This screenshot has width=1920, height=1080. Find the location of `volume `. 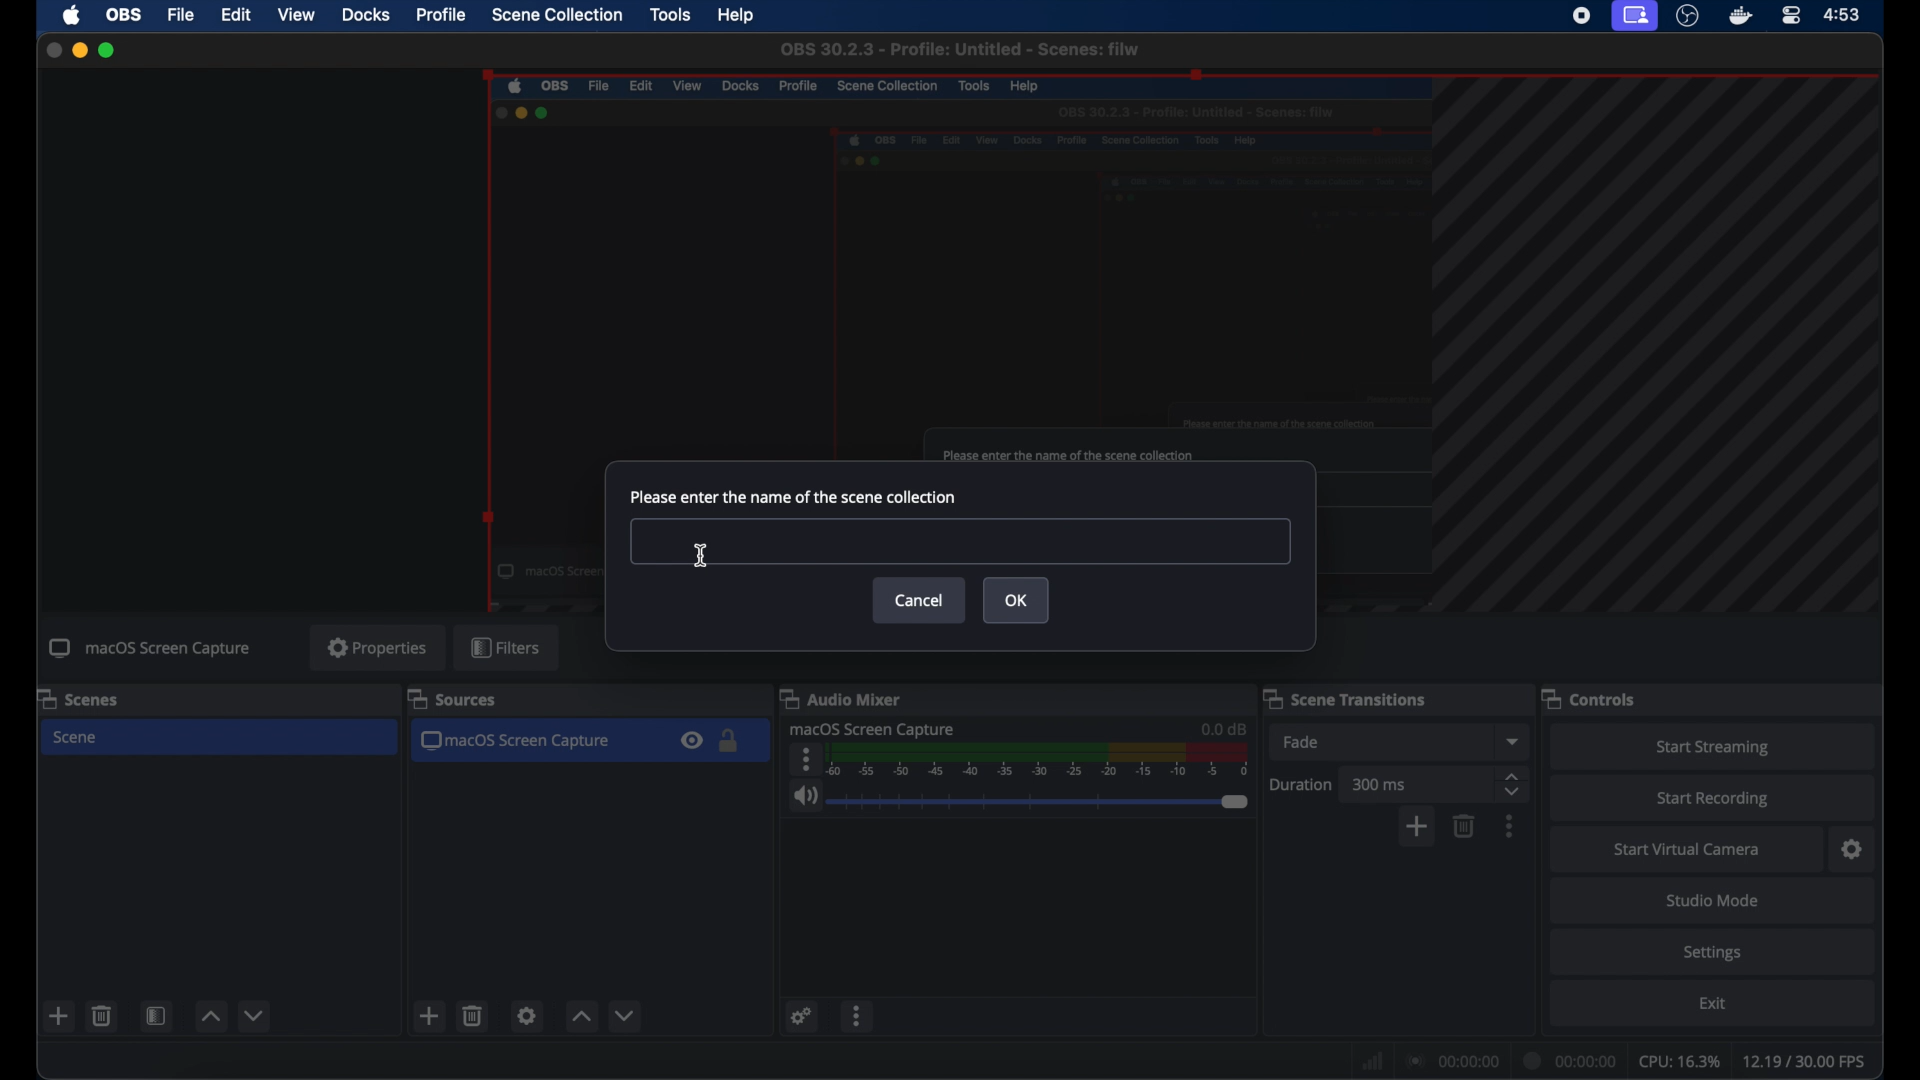

volume  is located at coordinates (803, 797).